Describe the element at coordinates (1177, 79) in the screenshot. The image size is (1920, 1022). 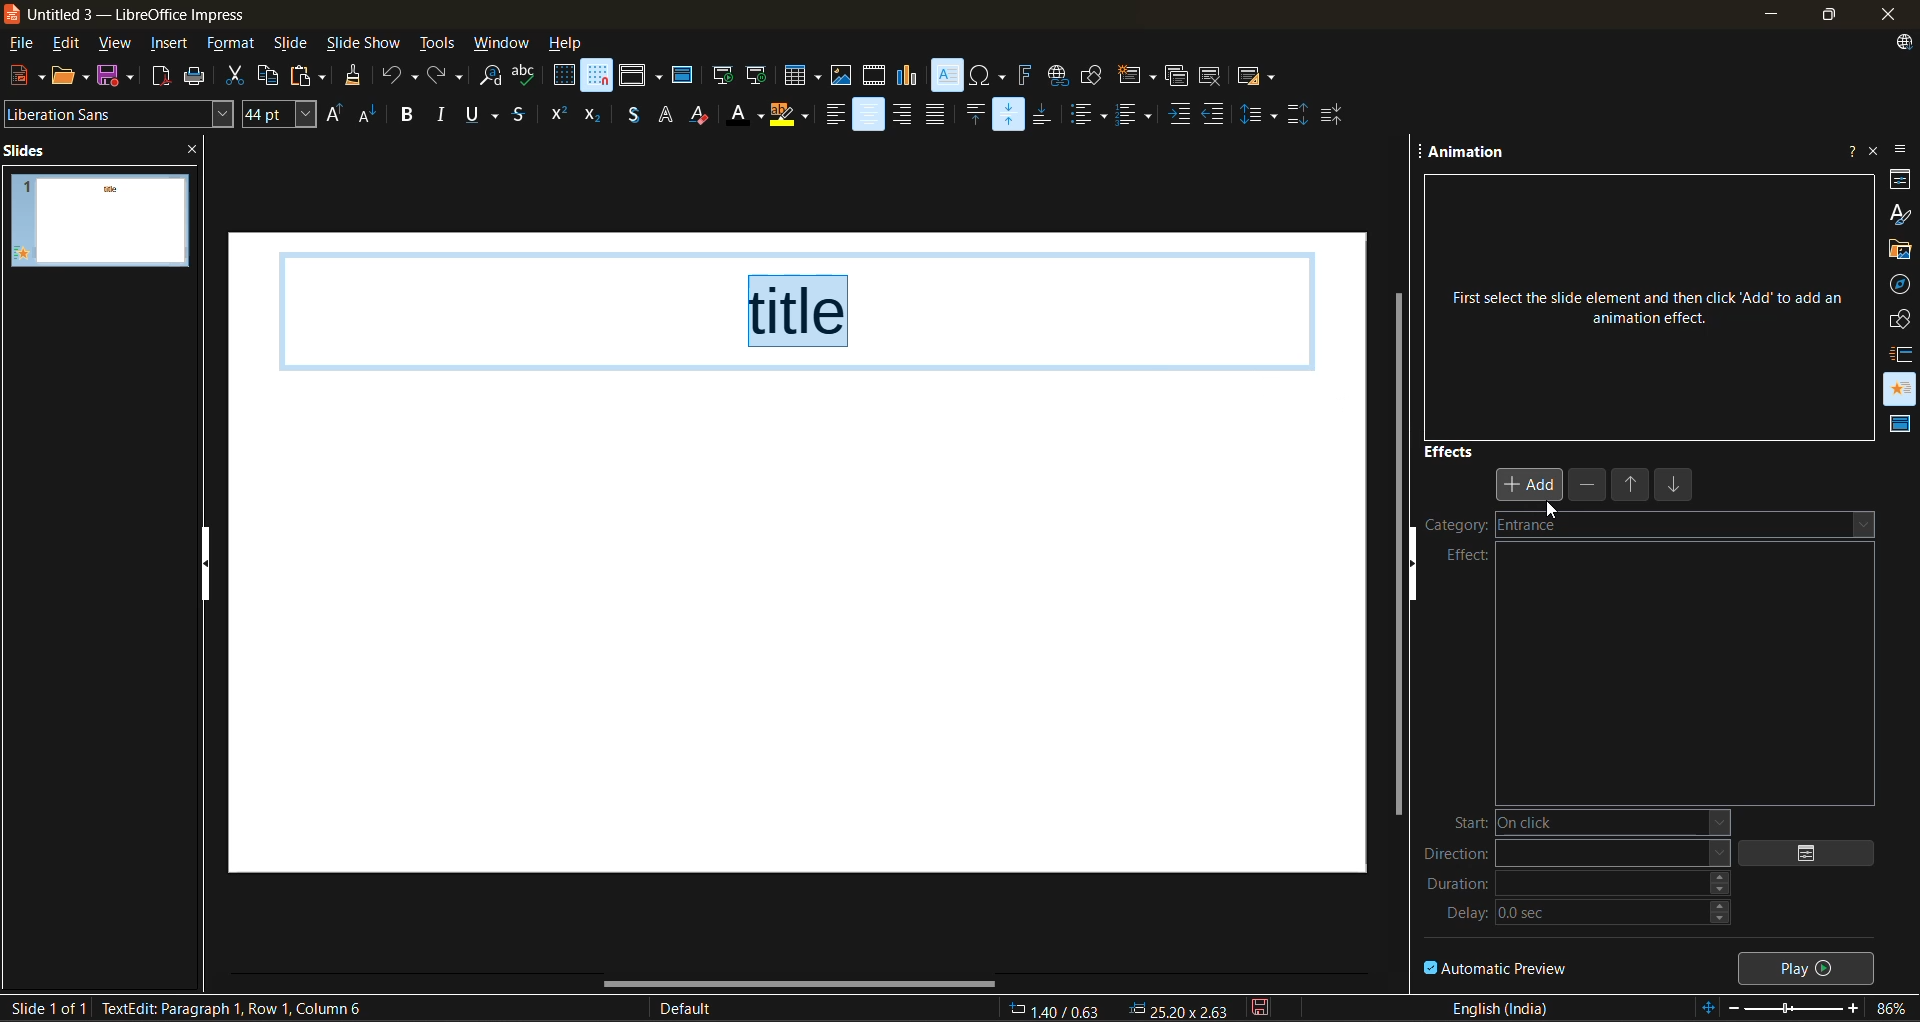
I see `duplicate slide` at that location.